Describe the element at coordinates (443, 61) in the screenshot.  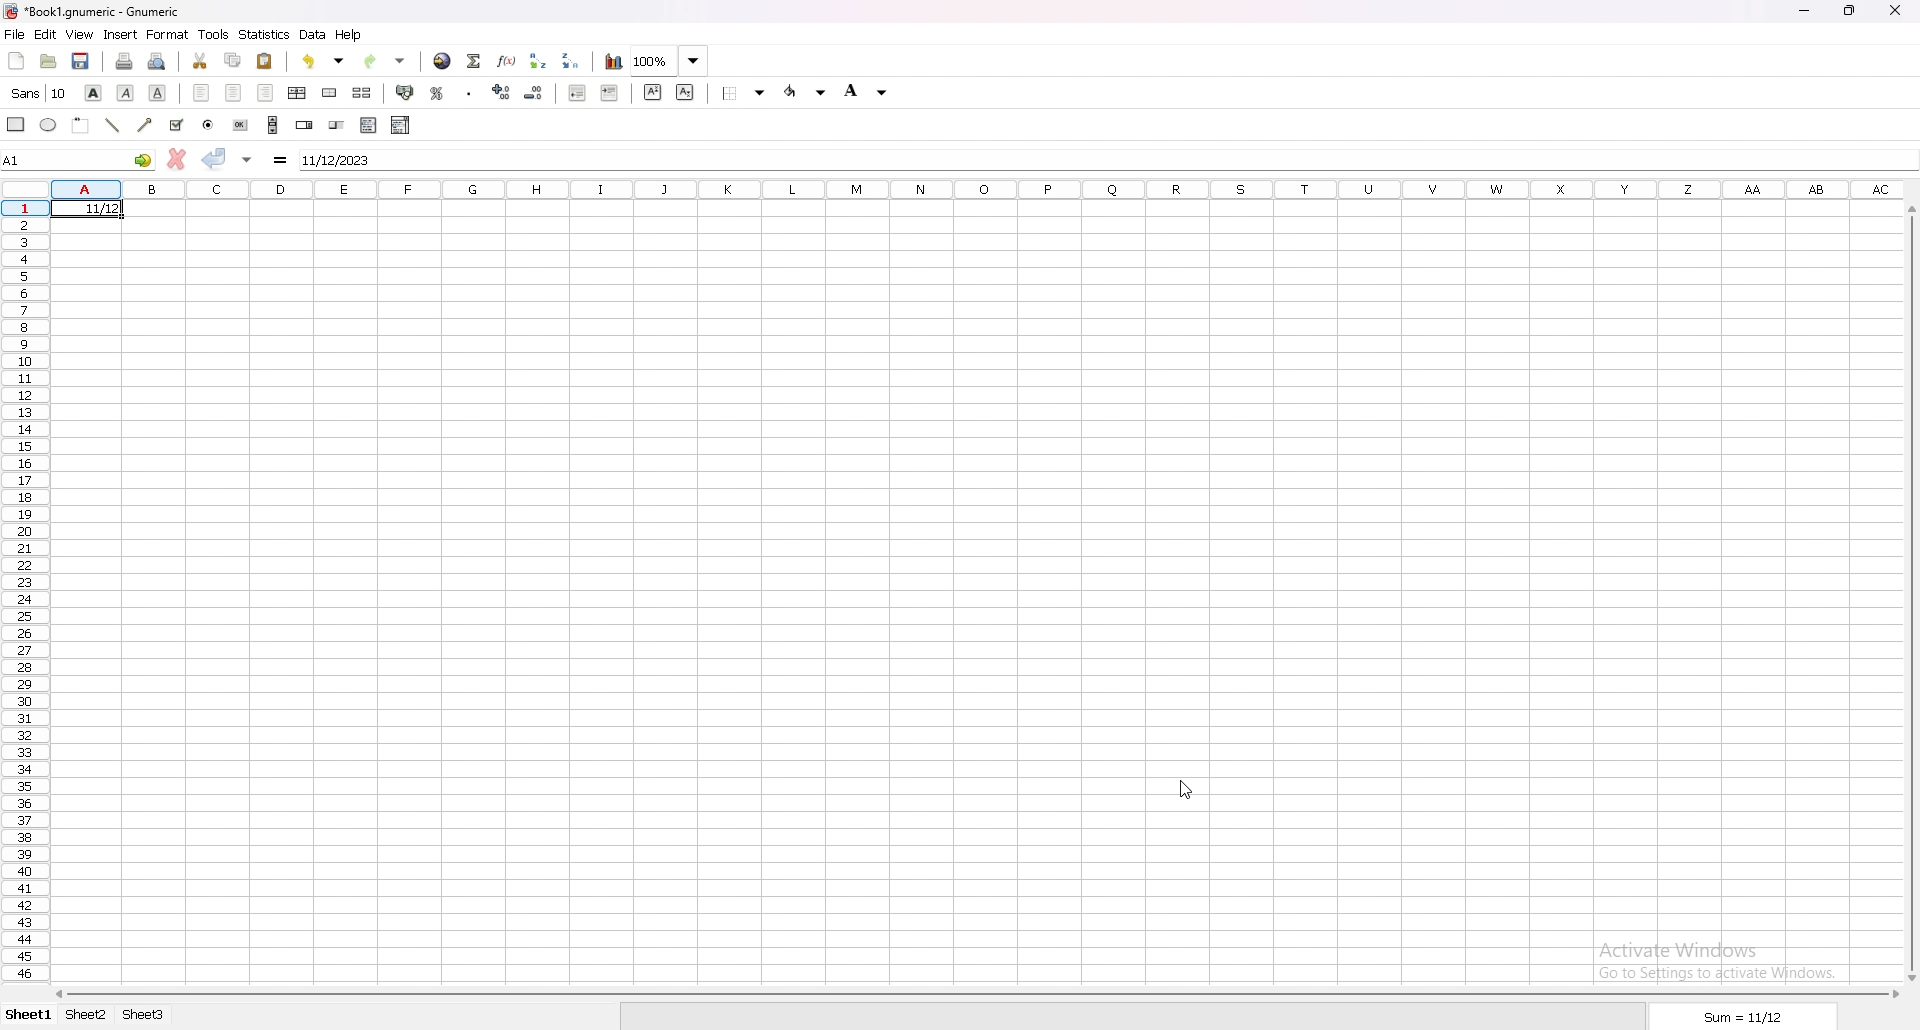
I see `hyperlink` at that location.